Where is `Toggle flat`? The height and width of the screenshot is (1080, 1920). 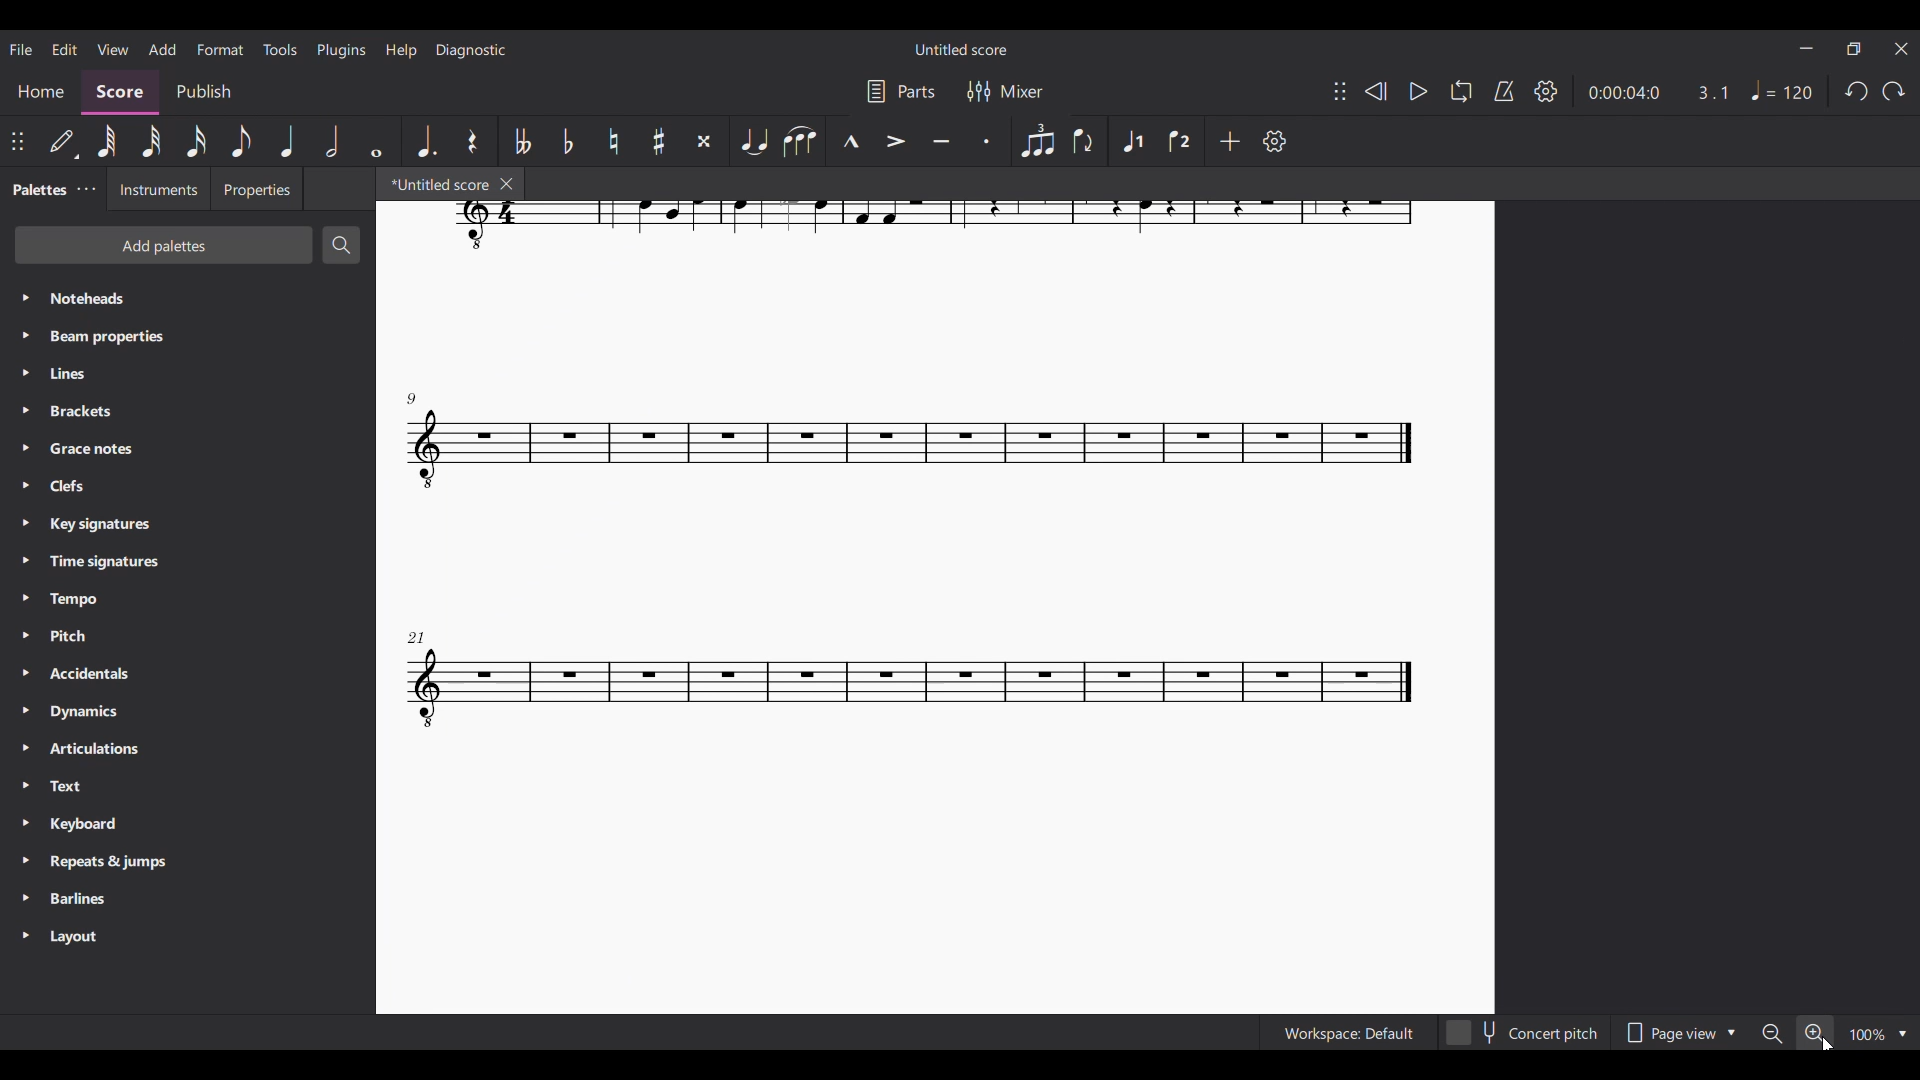 Toggle flat is located at coordinates (566, 141).